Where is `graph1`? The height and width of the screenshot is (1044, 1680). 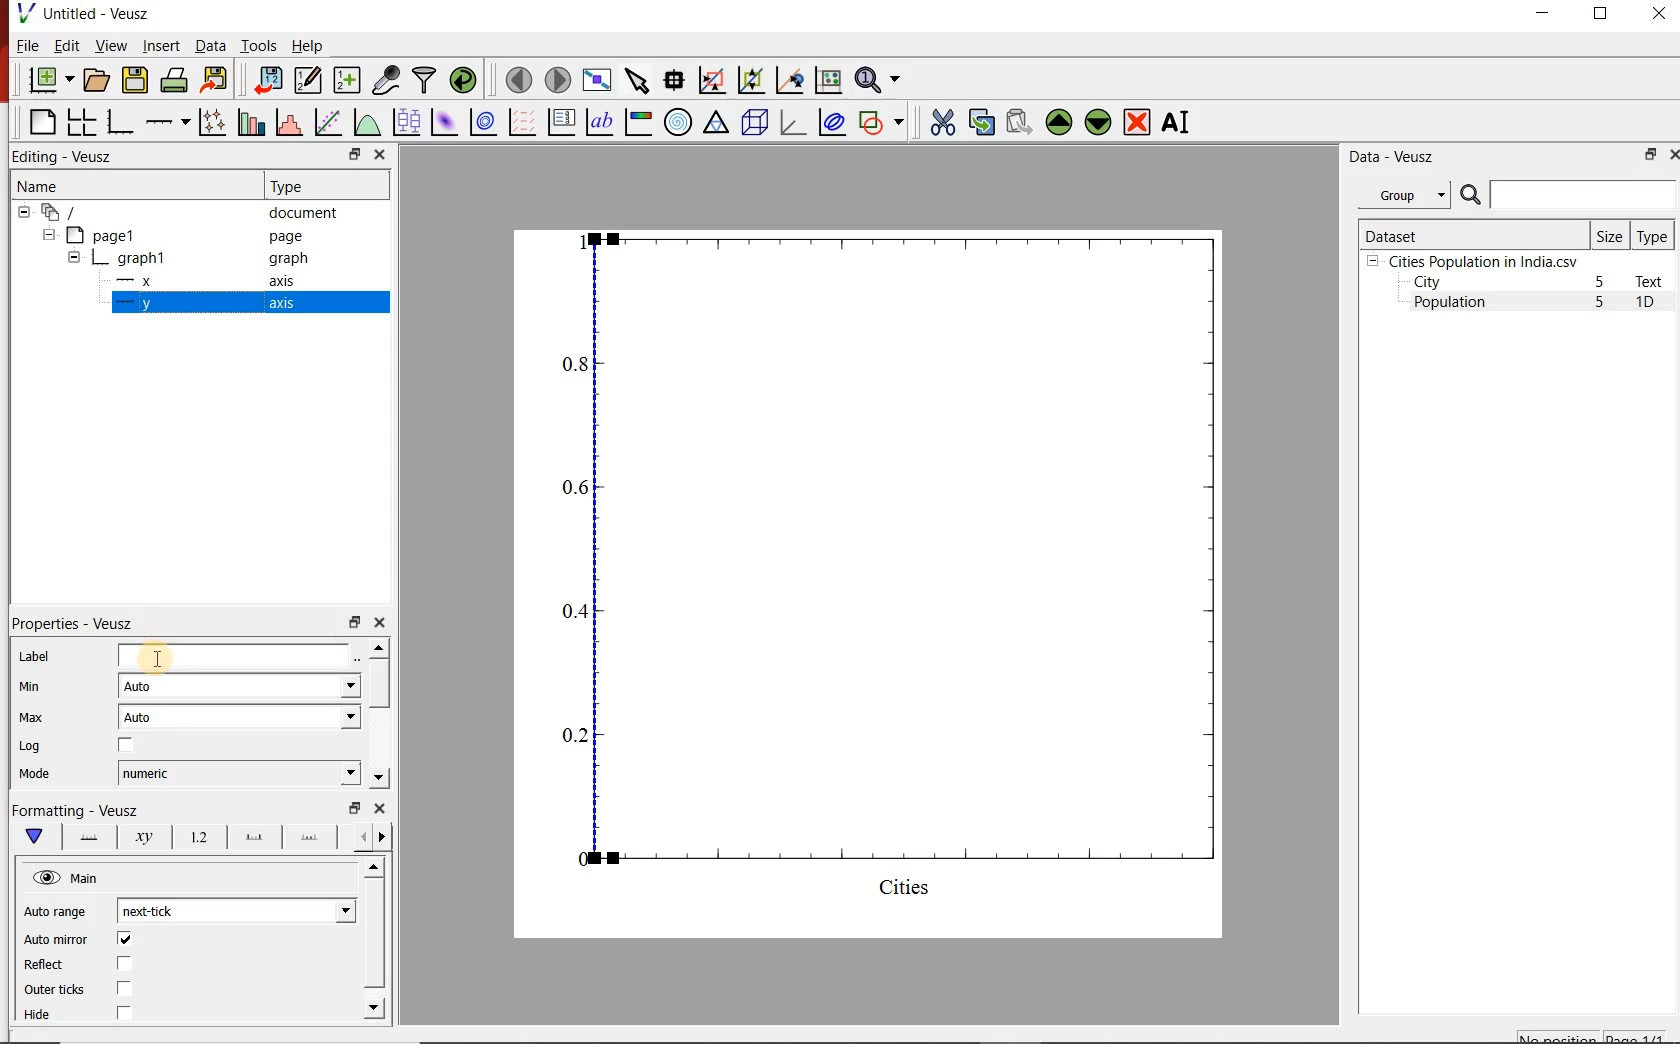 graph1 is located at coordinates (191, 258).